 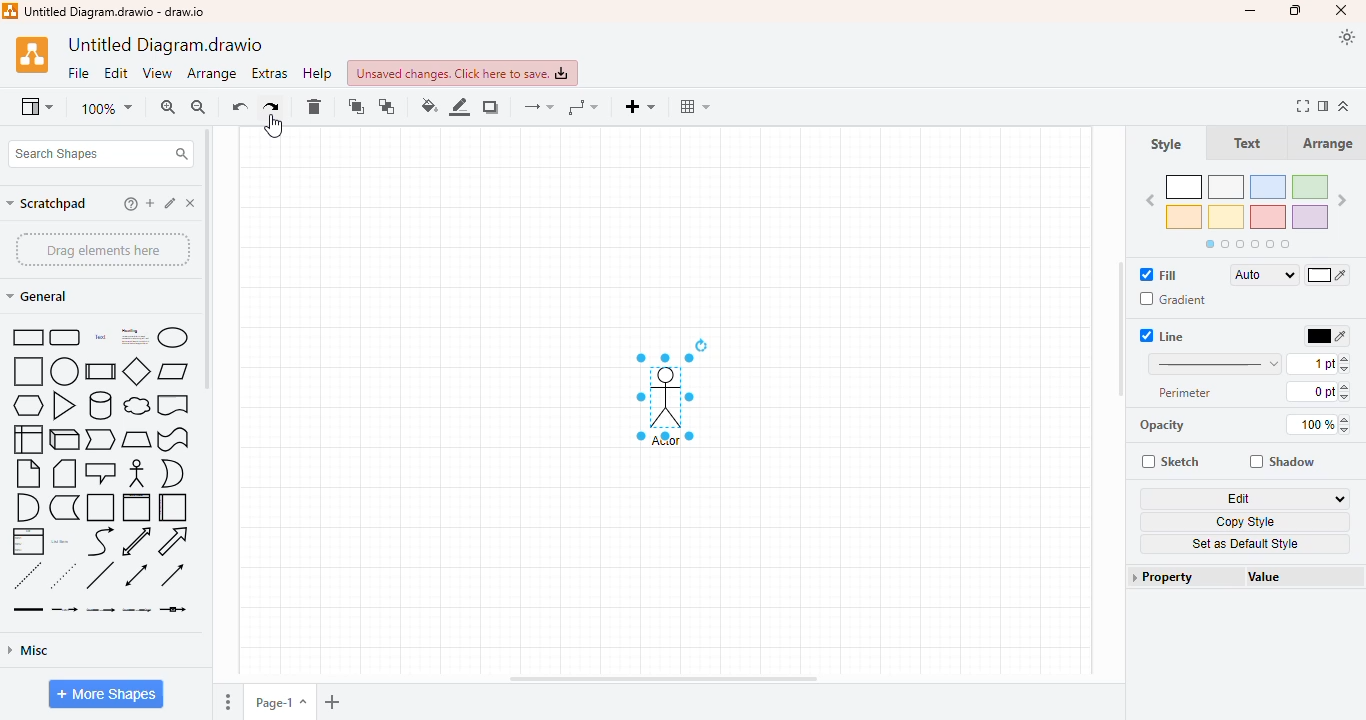 What do you see at coordinates (491, 106) in the screenshot?
I see `shadow` at bounding box center [491, 106].